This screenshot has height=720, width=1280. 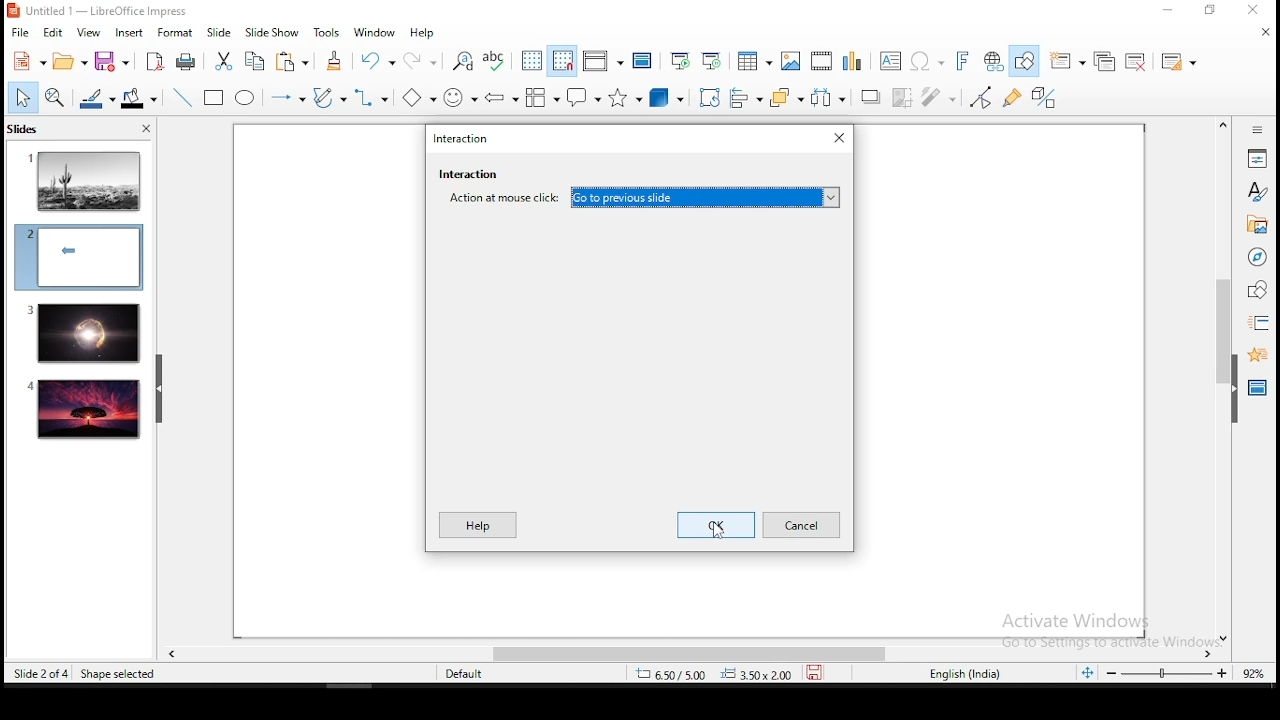 I want to click on 8.60/-0.26, so click(x=673, y=676).